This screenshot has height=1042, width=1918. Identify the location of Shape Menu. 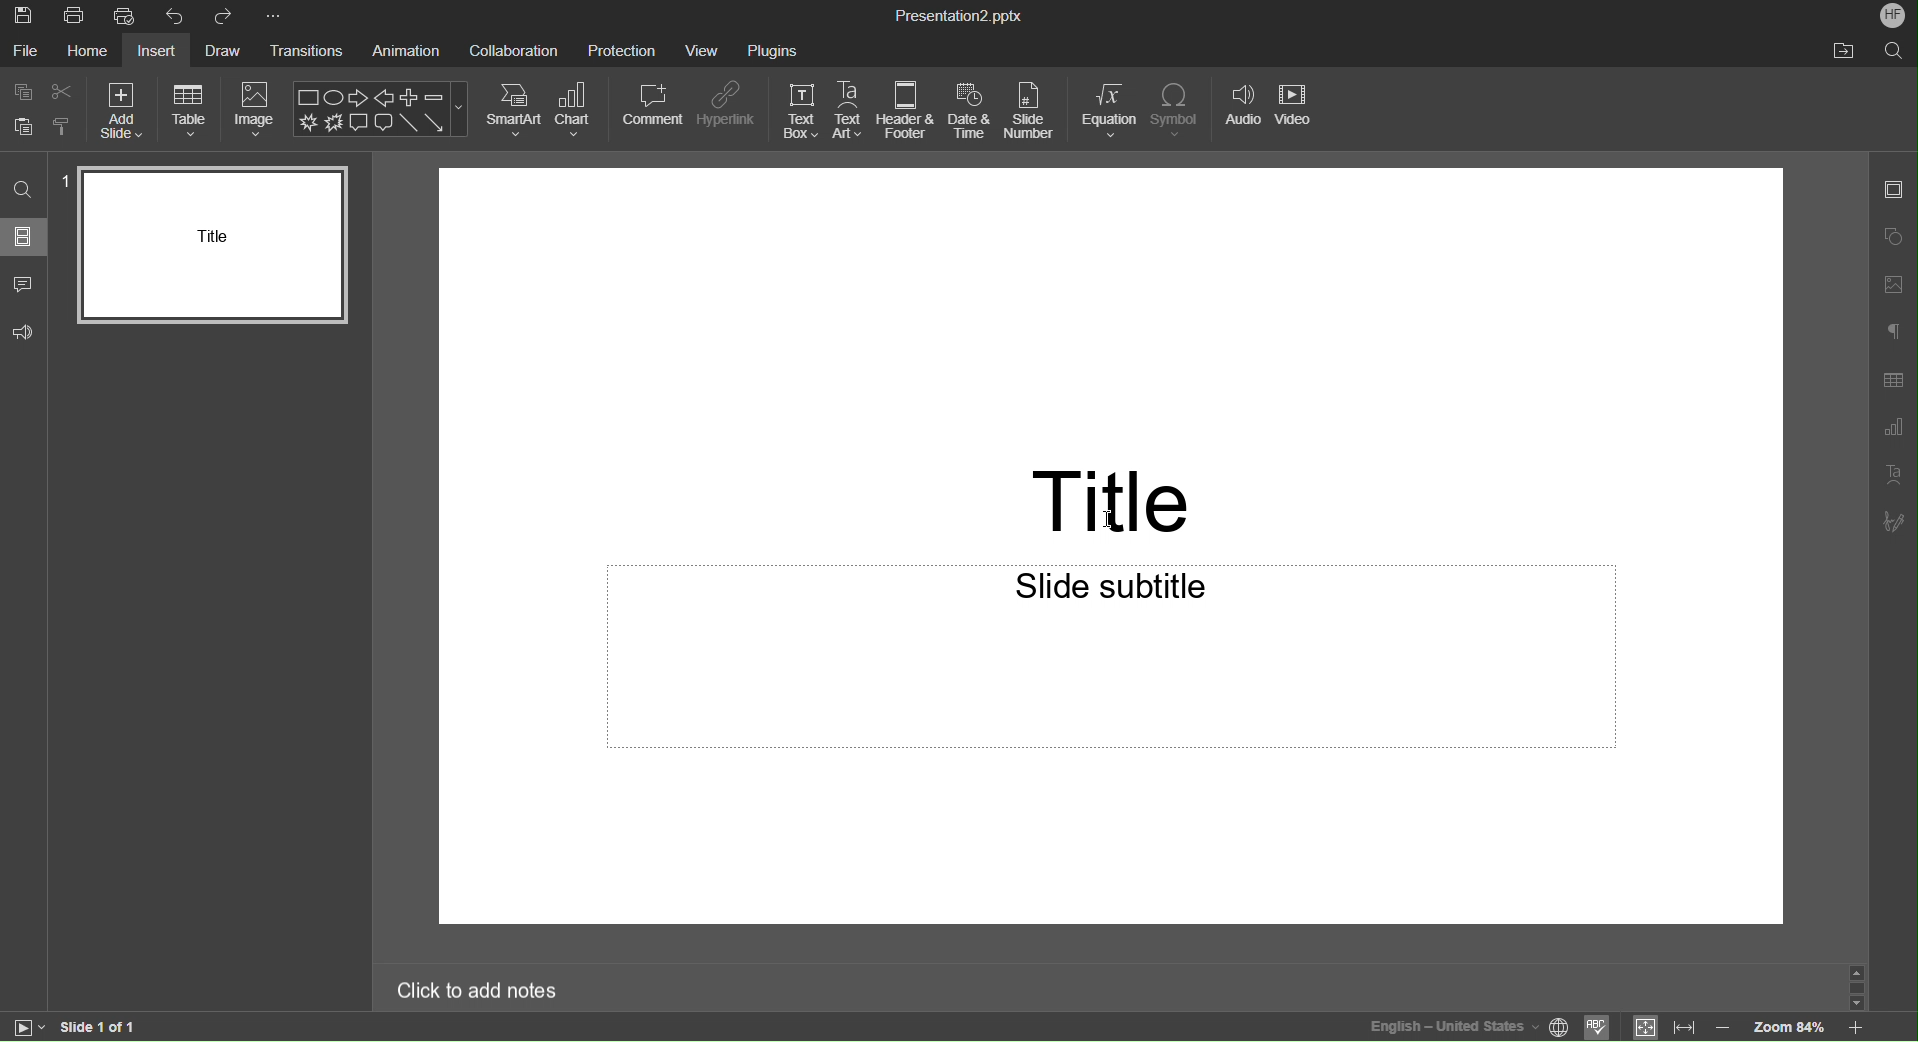
(380, 109).